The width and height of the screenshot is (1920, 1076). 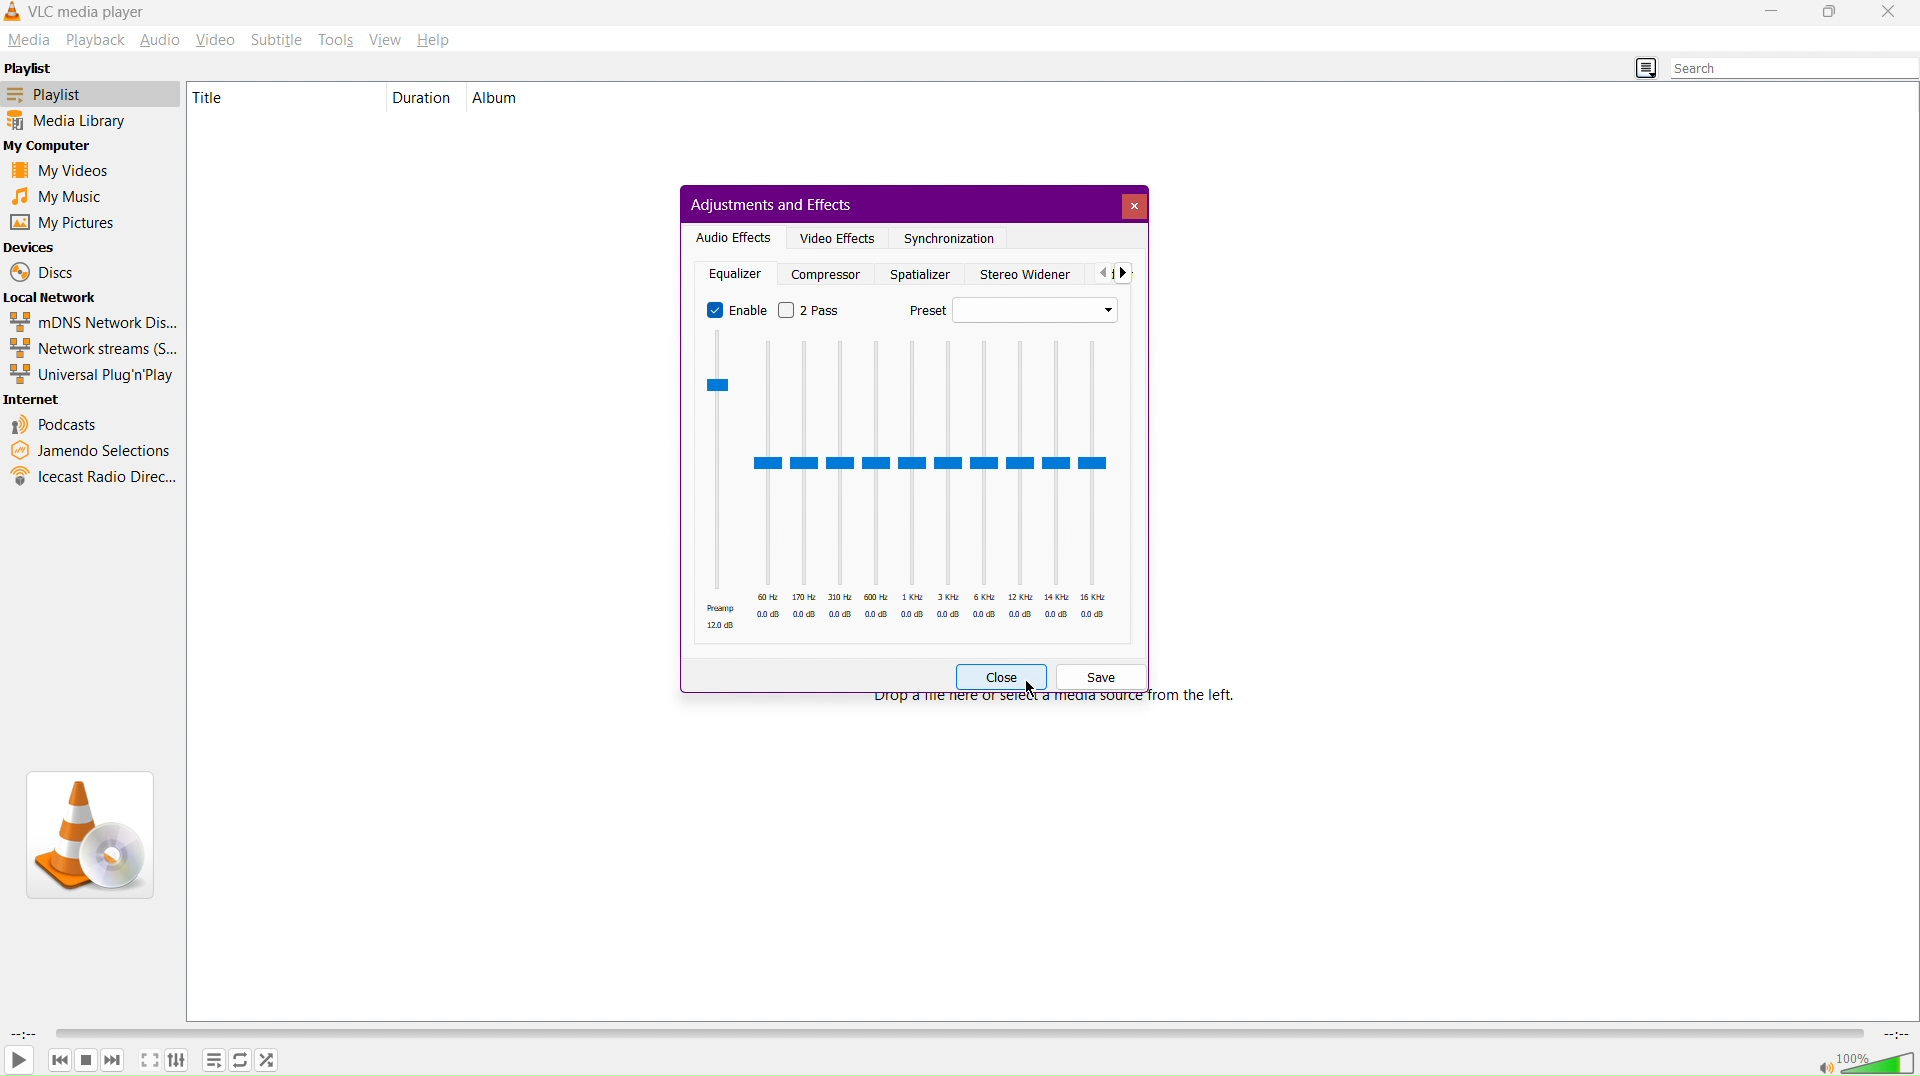 What do you see at coordinates (115, 1059) in the screenshot?
I see `Forward` at bounding box center [115, 1059].